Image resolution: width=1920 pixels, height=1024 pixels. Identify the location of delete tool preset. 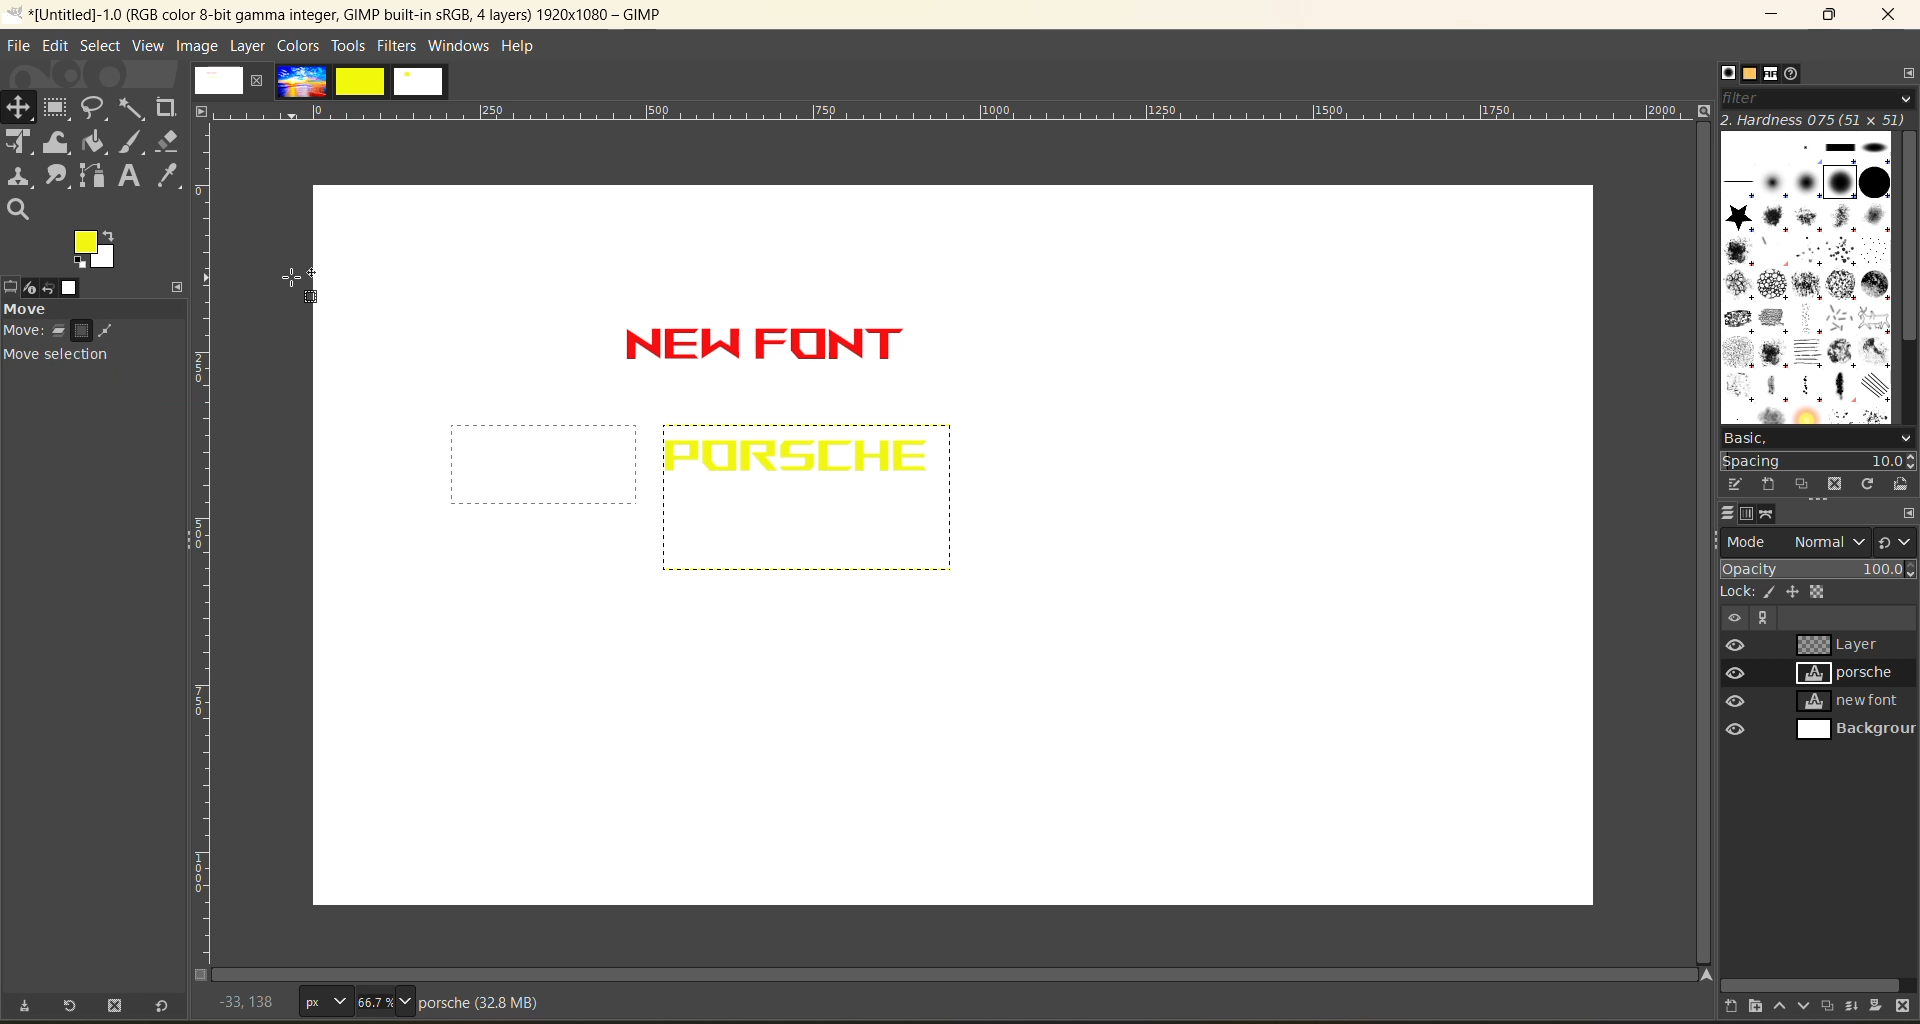
(115, 1007).